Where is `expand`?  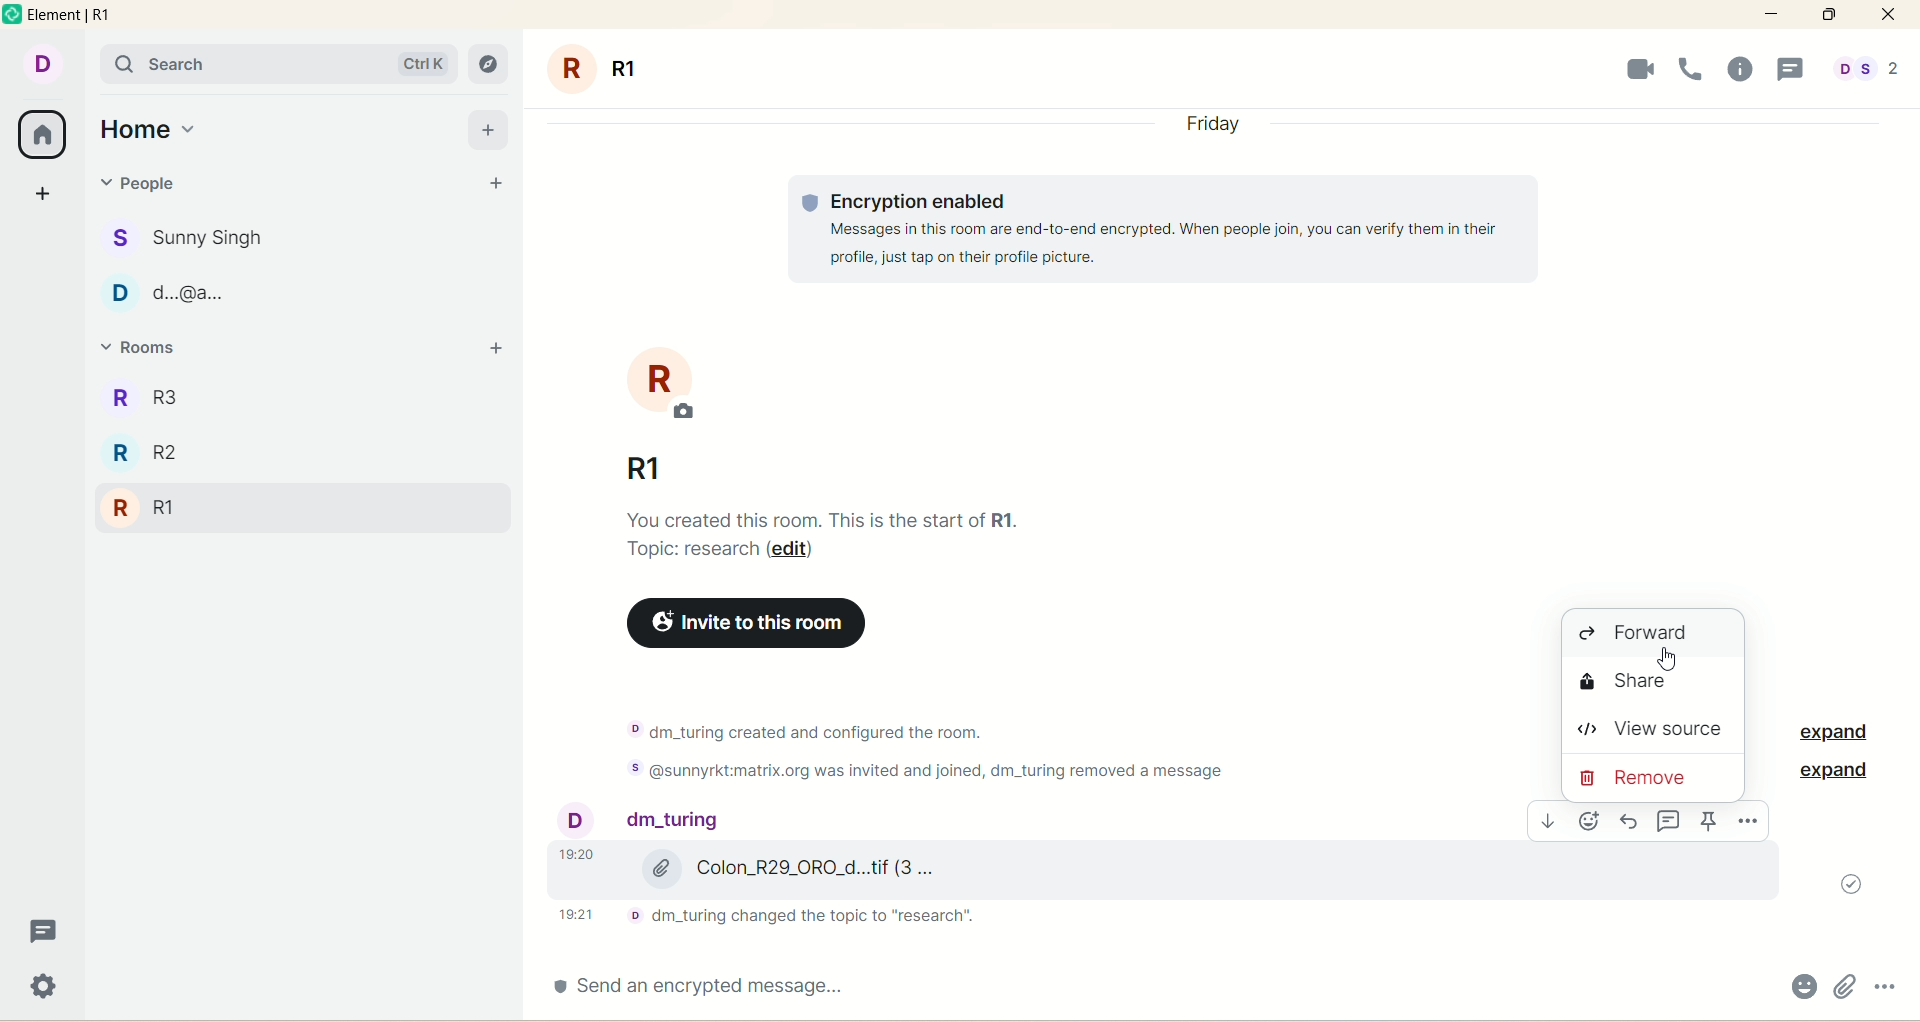
expand is located at coordinates (1826, 733).